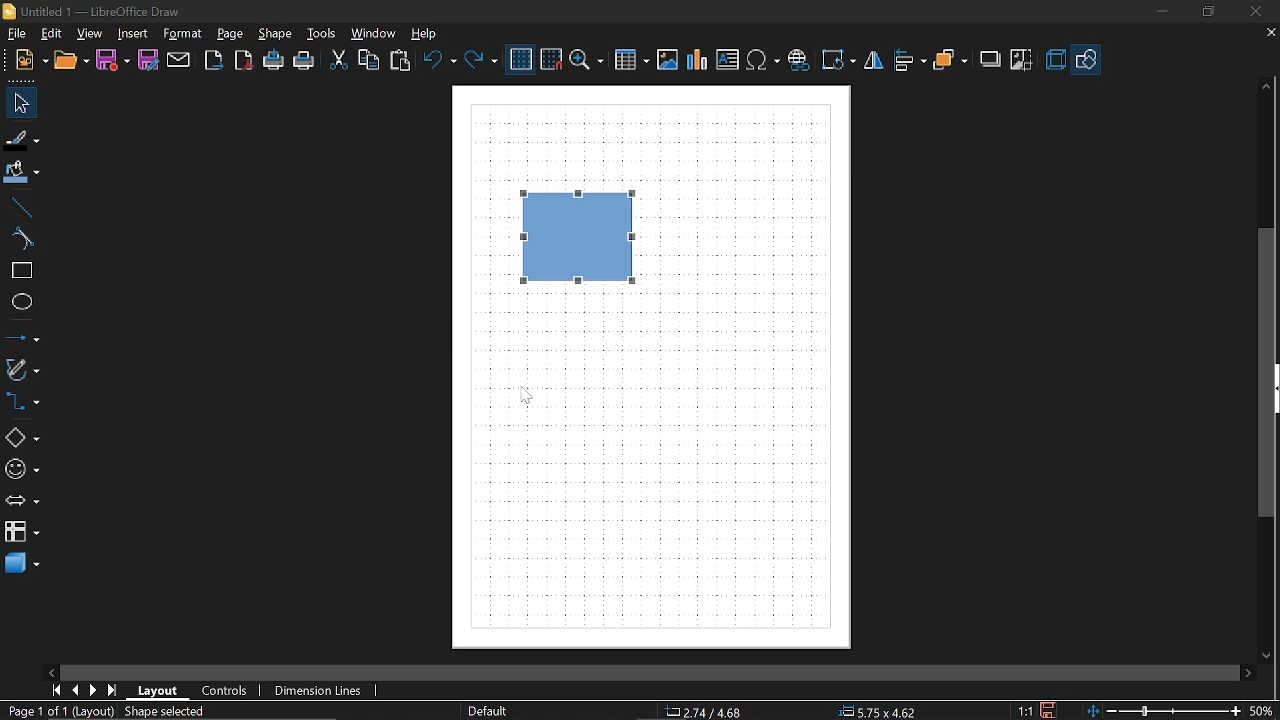 The width and height of the screenshot is (1280, 720). What do you see at coordinates (92, 10) in the screenshot?
I see `Current window` at bounding box center [92, 10].